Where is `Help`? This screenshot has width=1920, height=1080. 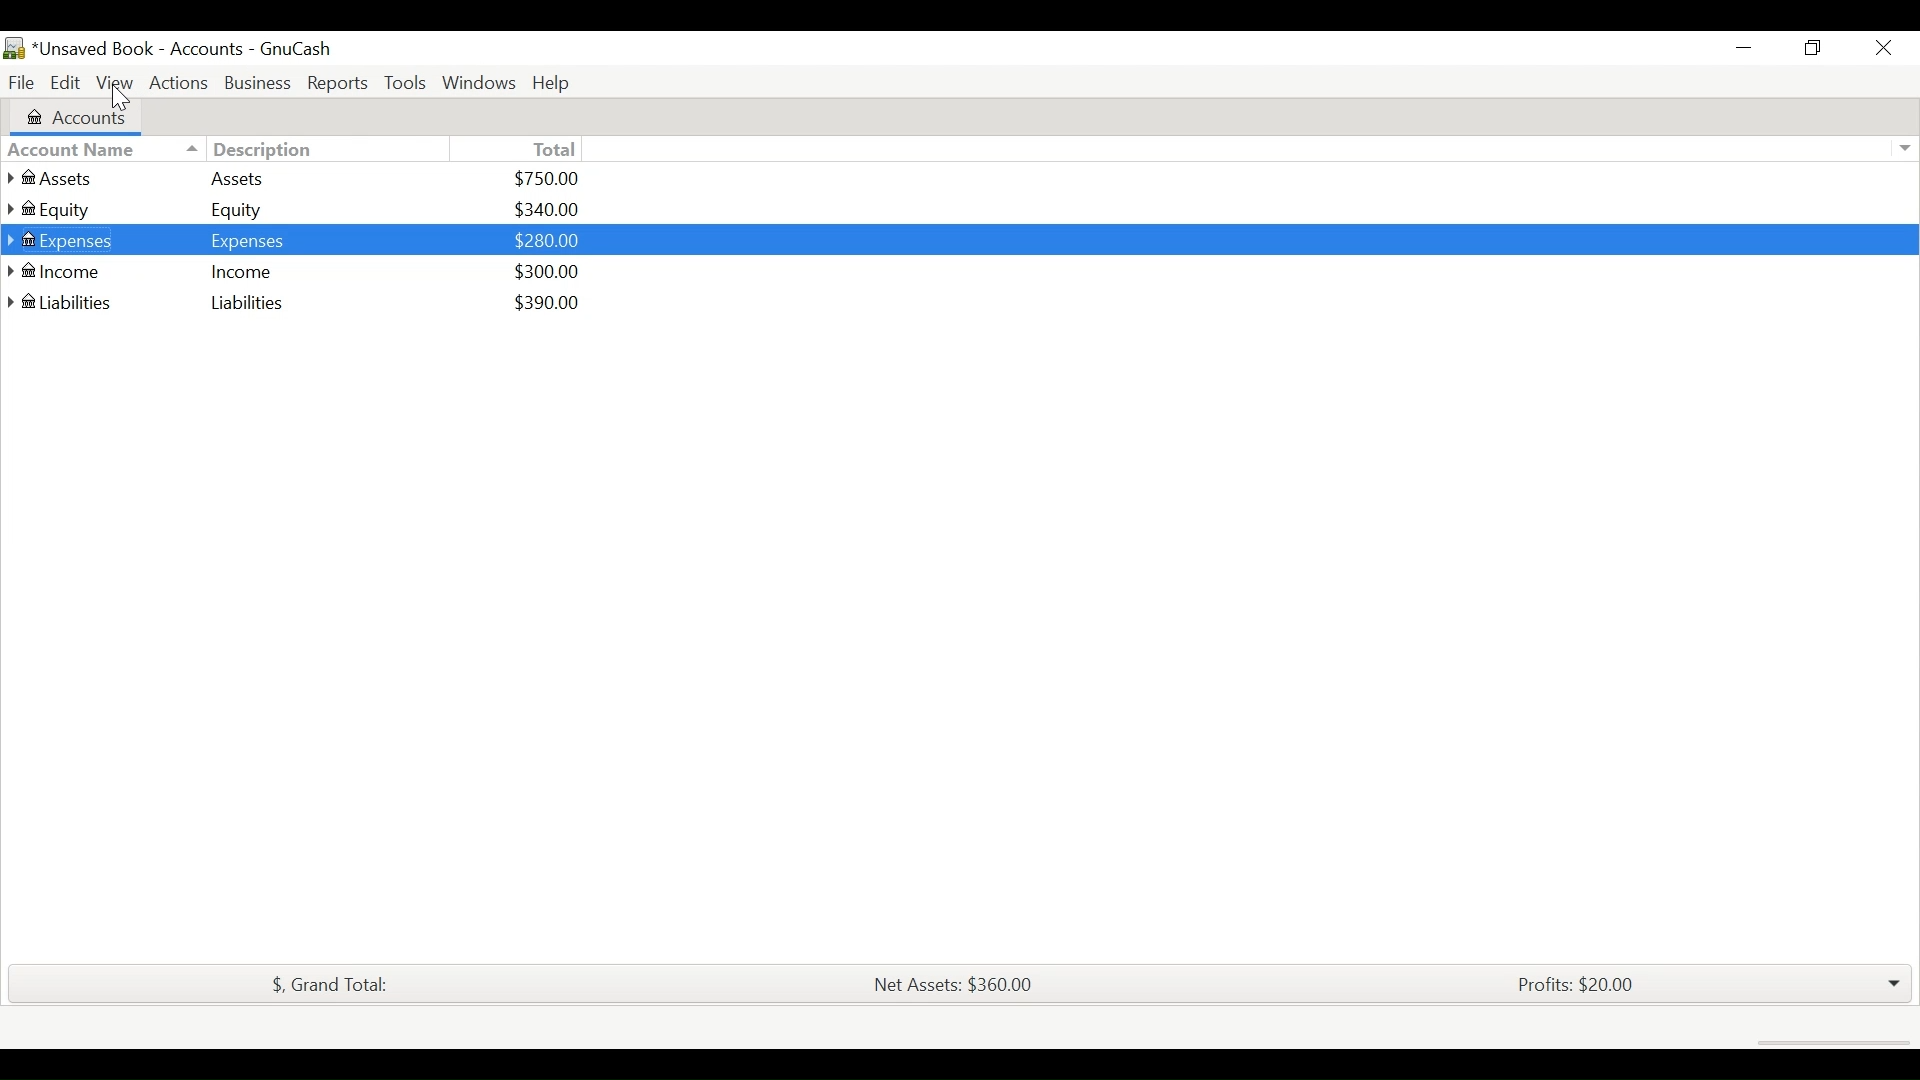 Help is located at coordinates (555, 83).